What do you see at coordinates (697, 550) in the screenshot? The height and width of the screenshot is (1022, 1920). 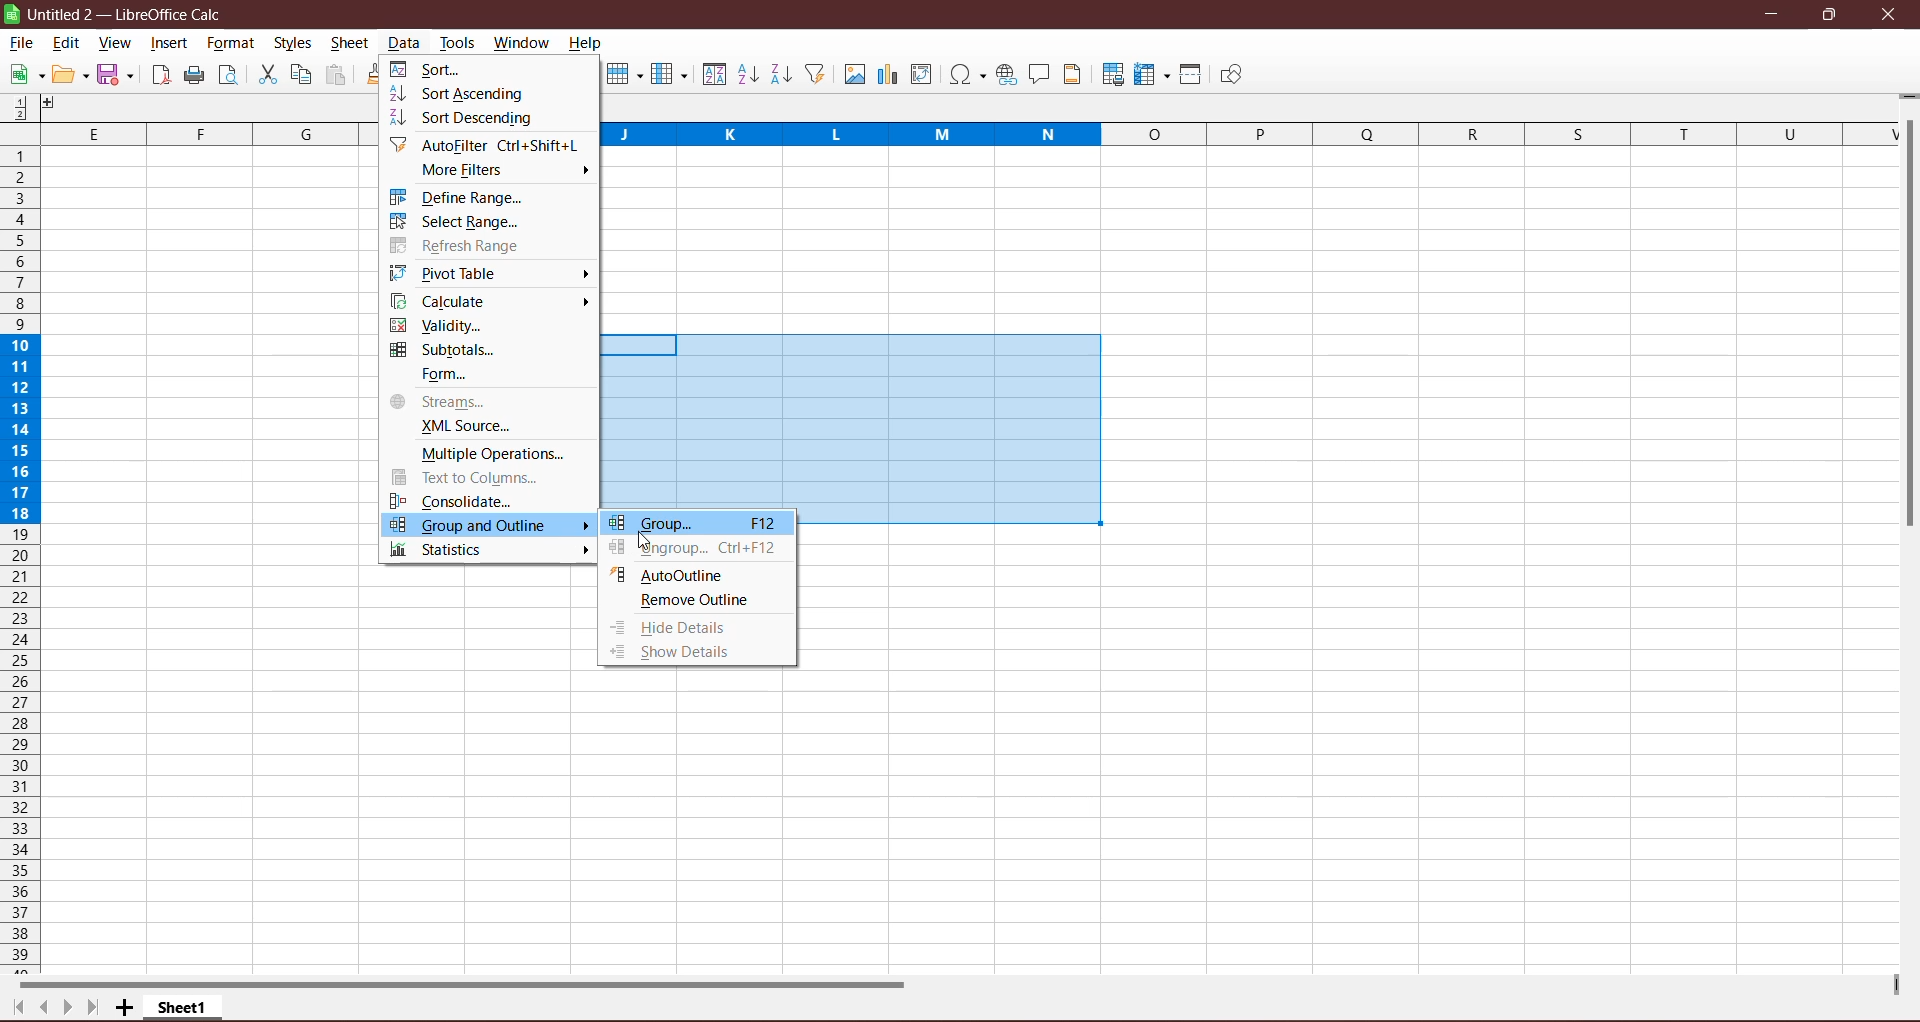 I see `Ungroup` at bounding box center [697, 550].